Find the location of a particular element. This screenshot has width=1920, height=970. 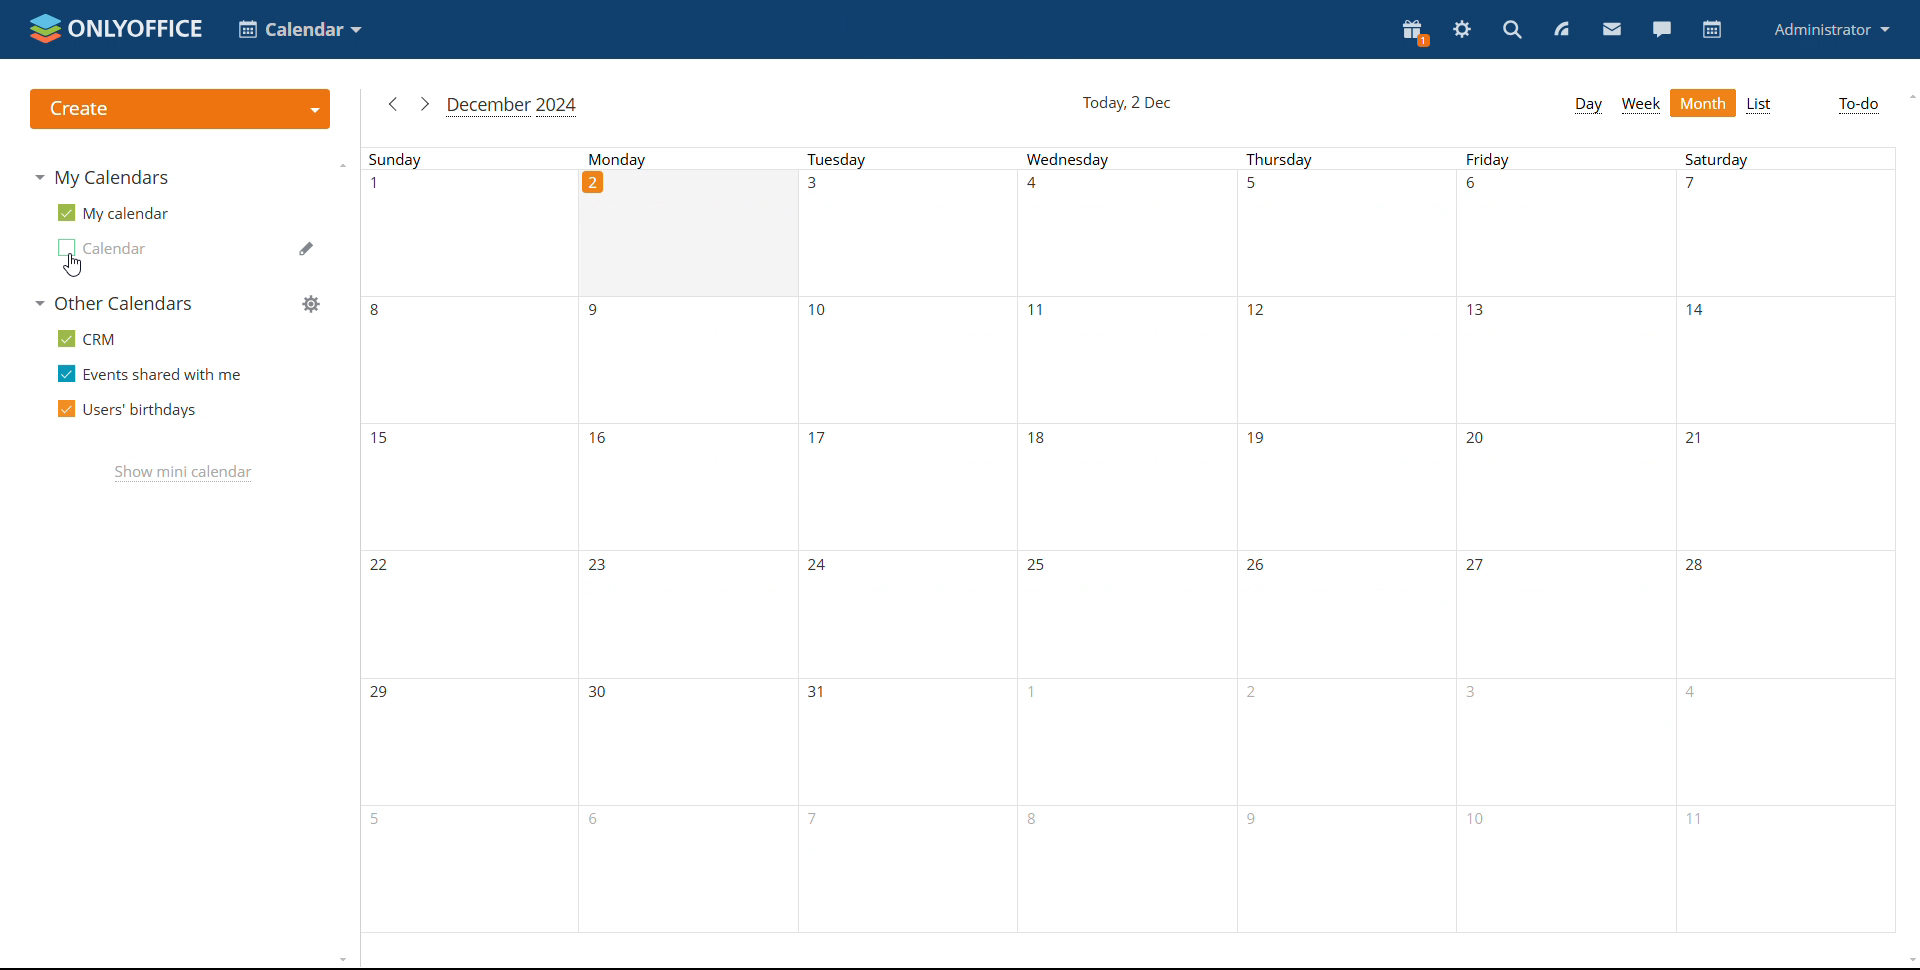

events shared with me is located at coordinates (150, 373).